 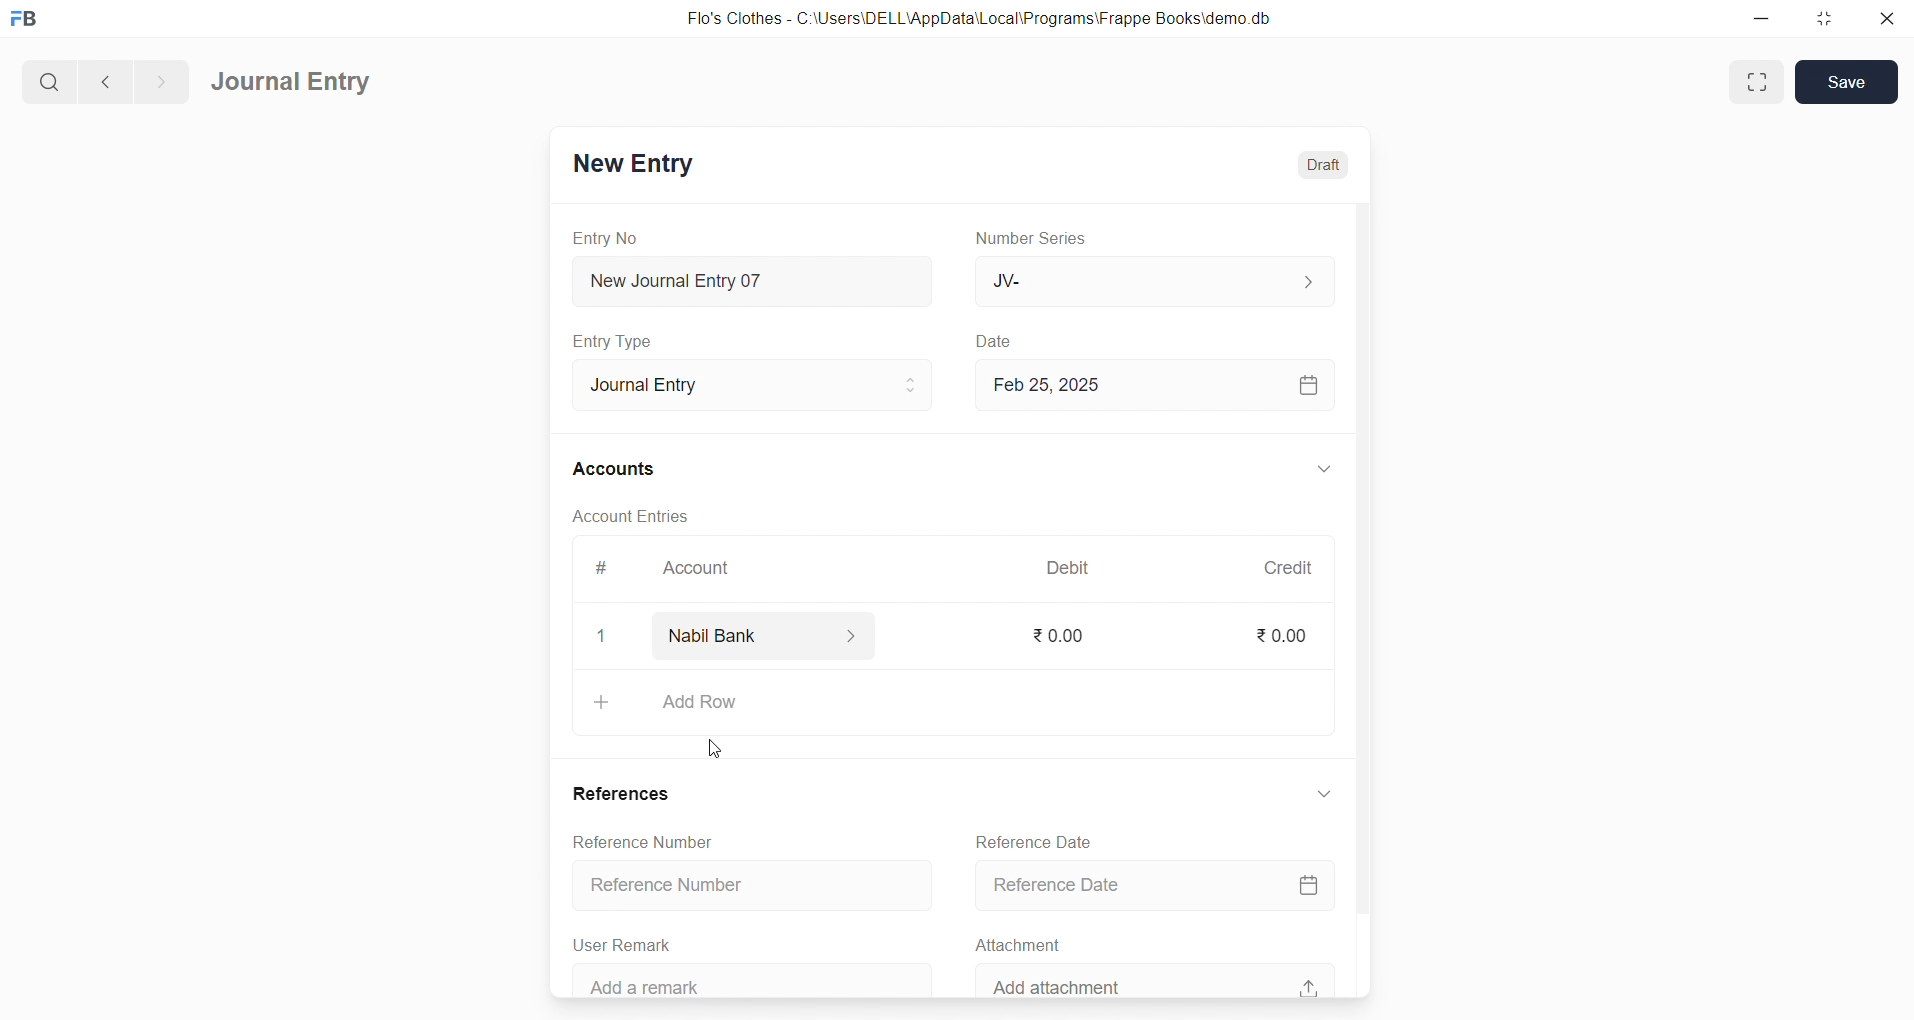 What do you see at coordinates (1287, 567) in the screenshot?
I see `Credit` at bounding box center [1287, 567].